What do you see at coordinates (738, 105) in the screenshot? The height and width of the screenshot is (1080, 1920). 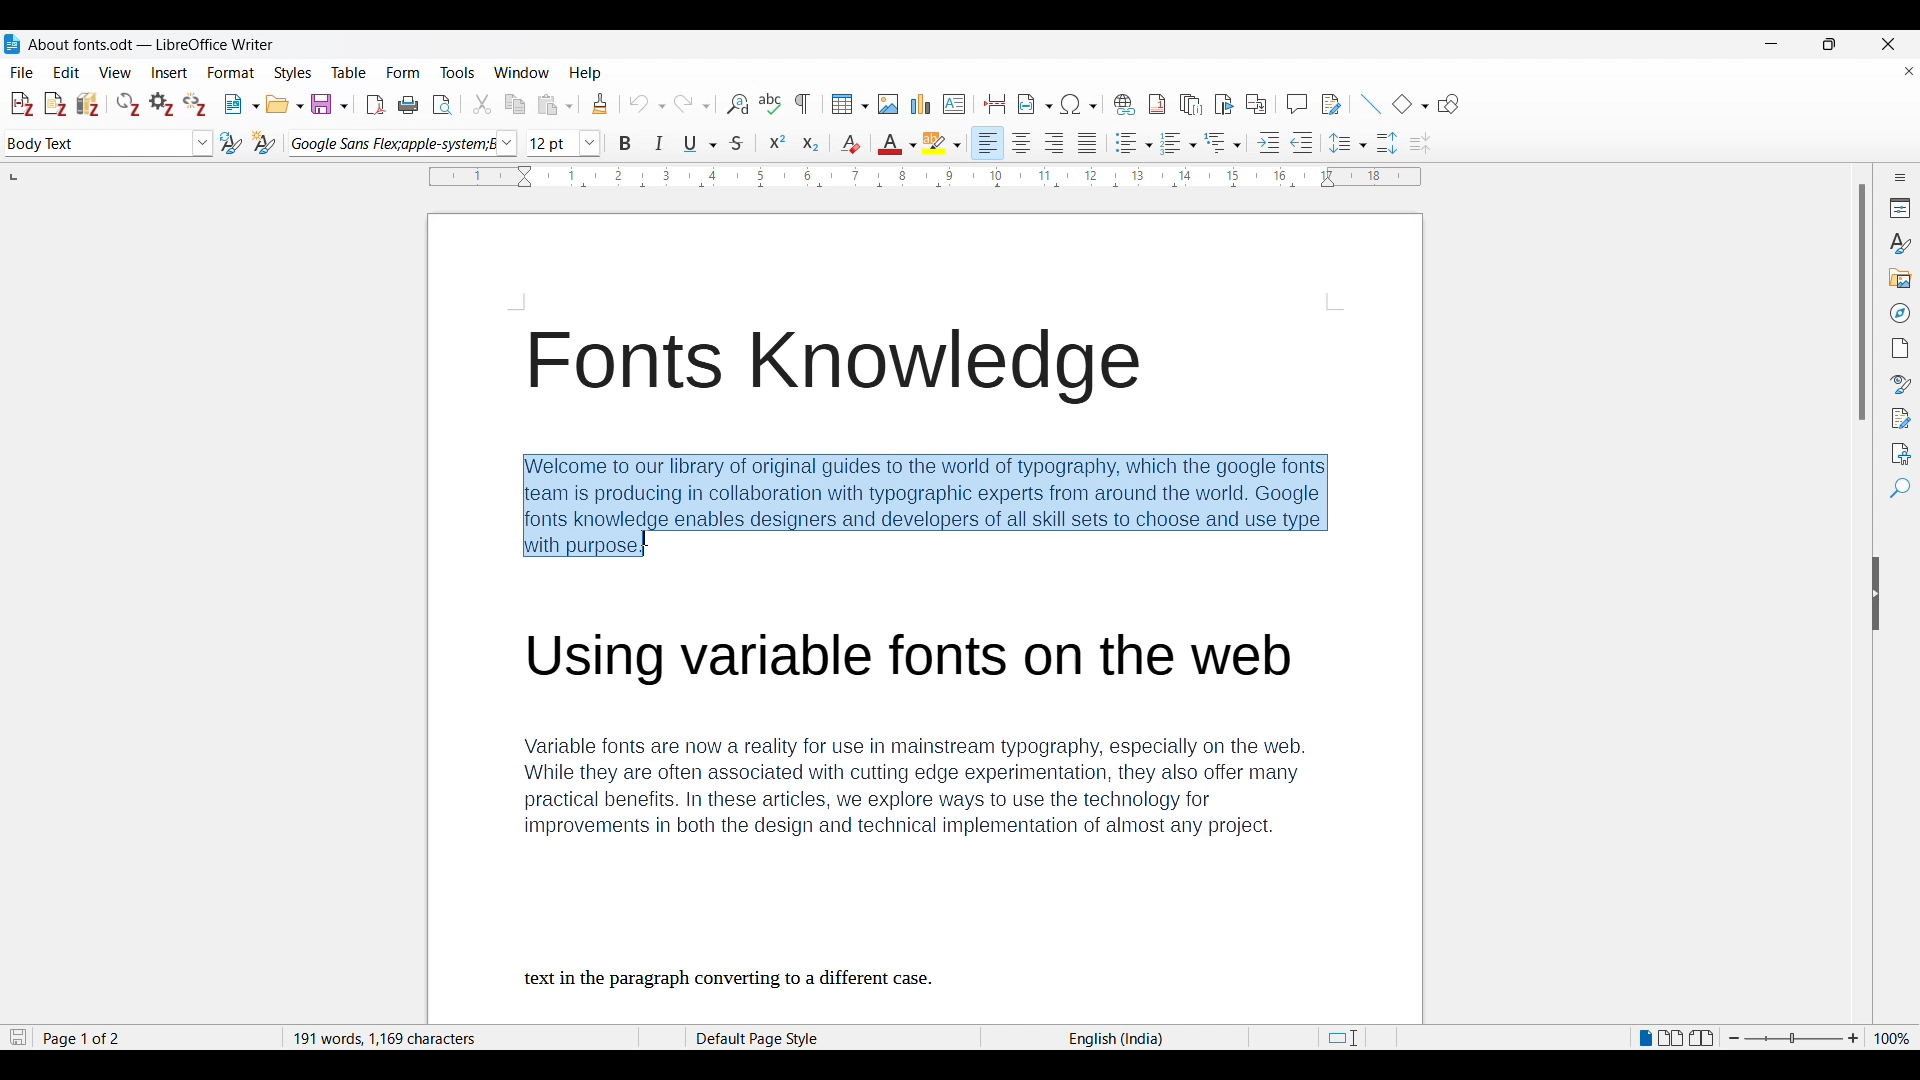 I see `Find and replace` at bounding box center [738, 105].